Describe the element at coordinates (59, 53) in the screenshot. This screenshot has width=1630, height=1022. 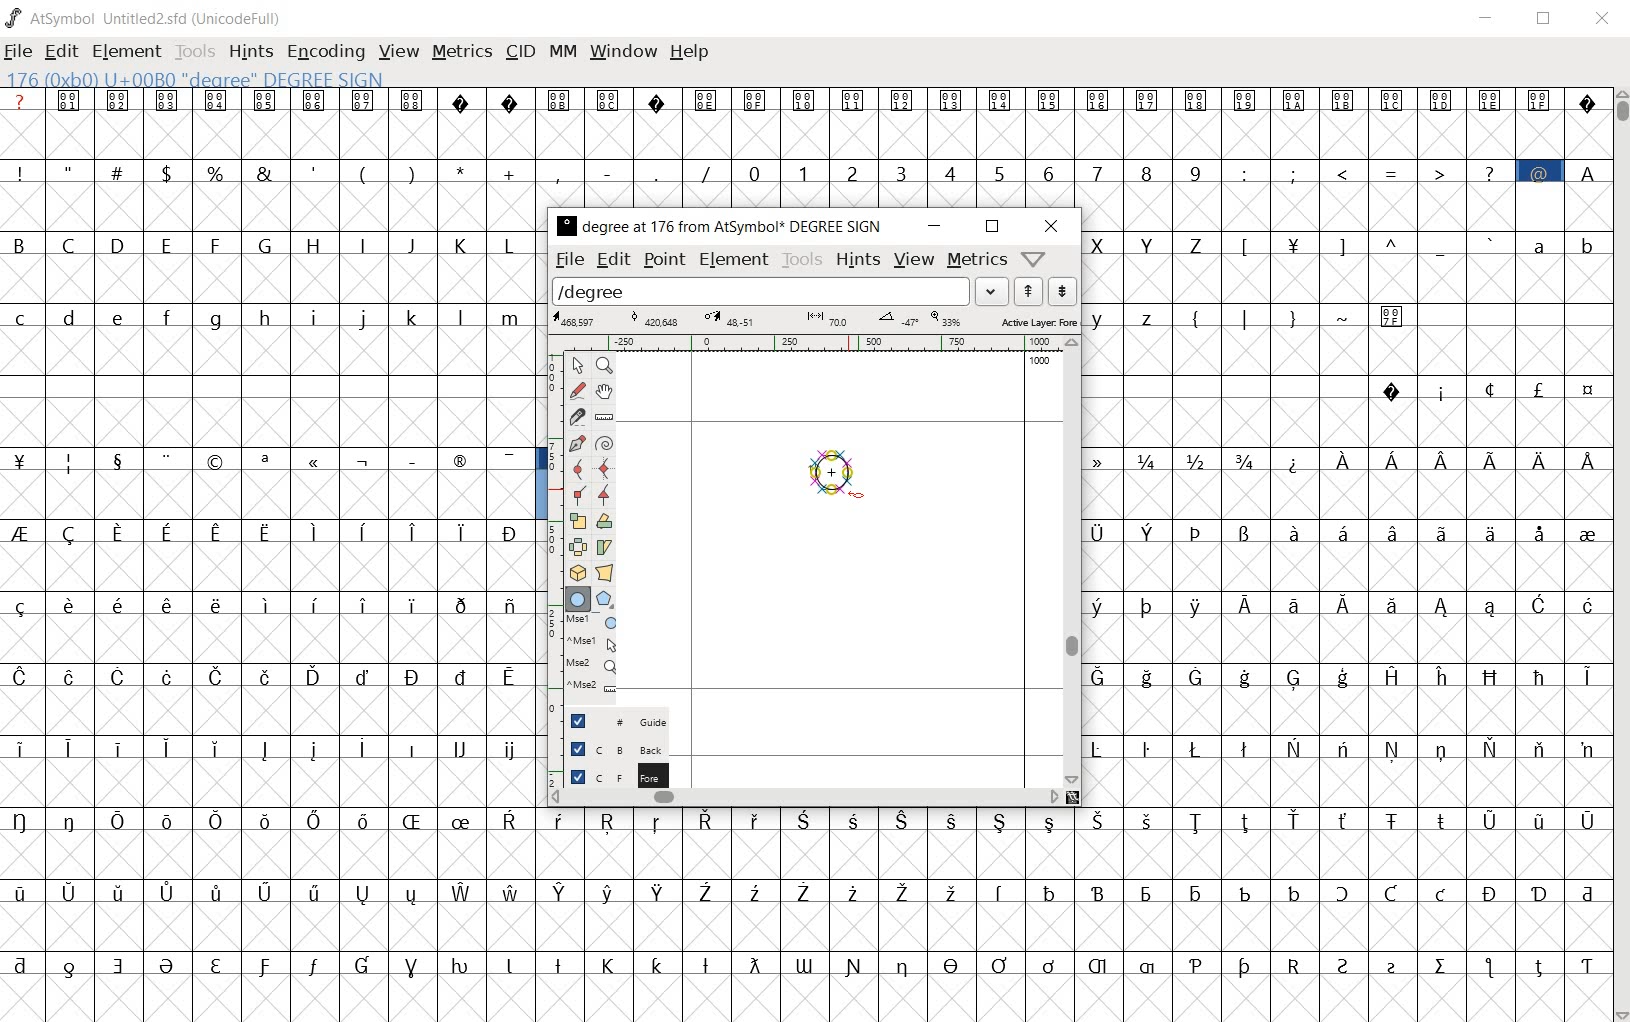
I see `edit` at that location.